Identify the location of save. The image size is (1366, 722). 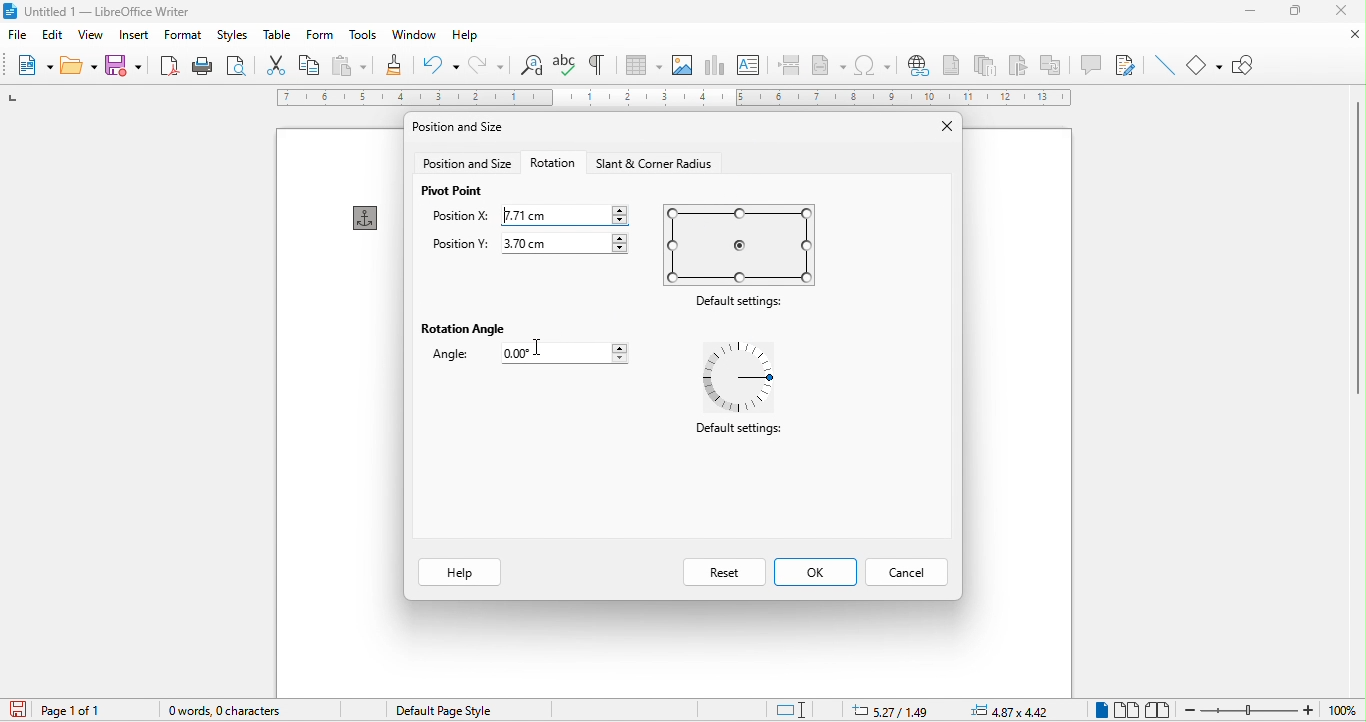
(126, 63).